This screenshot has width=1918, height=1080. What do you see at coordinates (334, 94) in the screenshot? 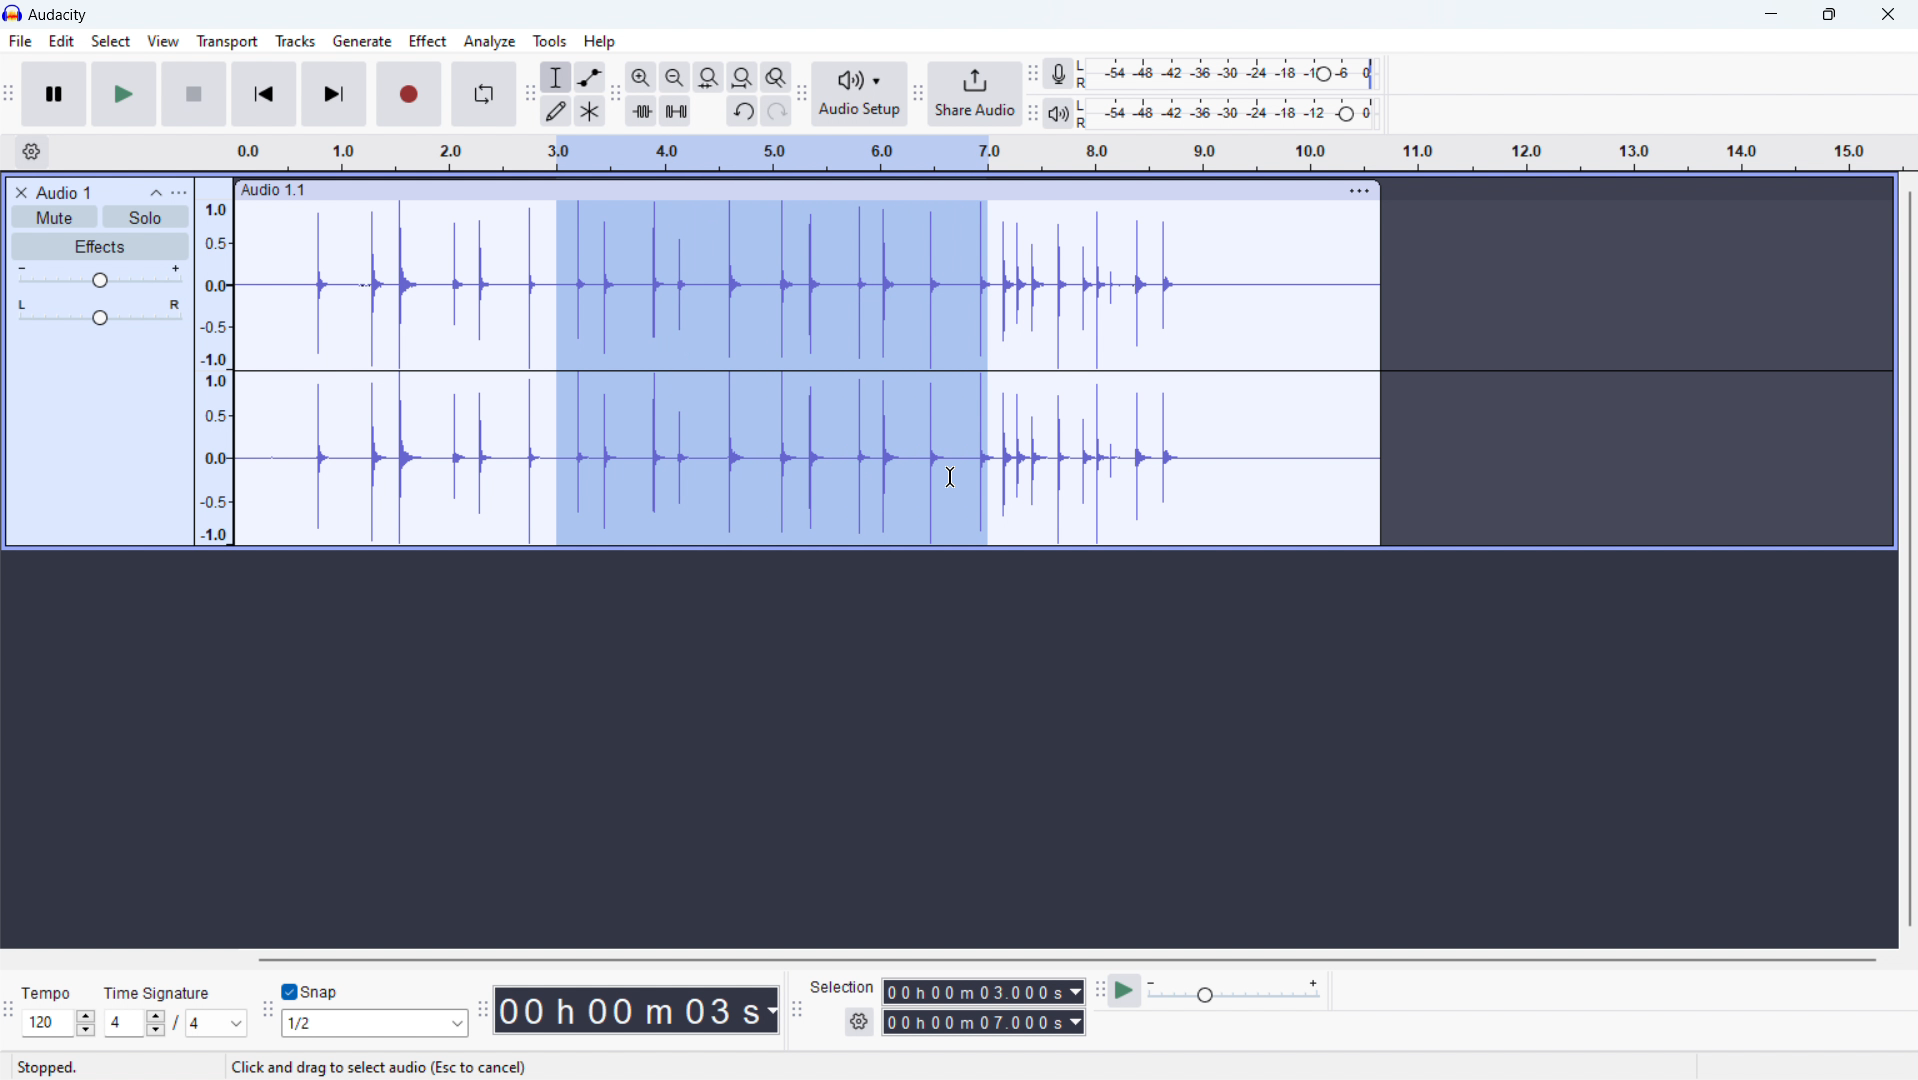
I see `skip to end` at bounding box center [334, 94].